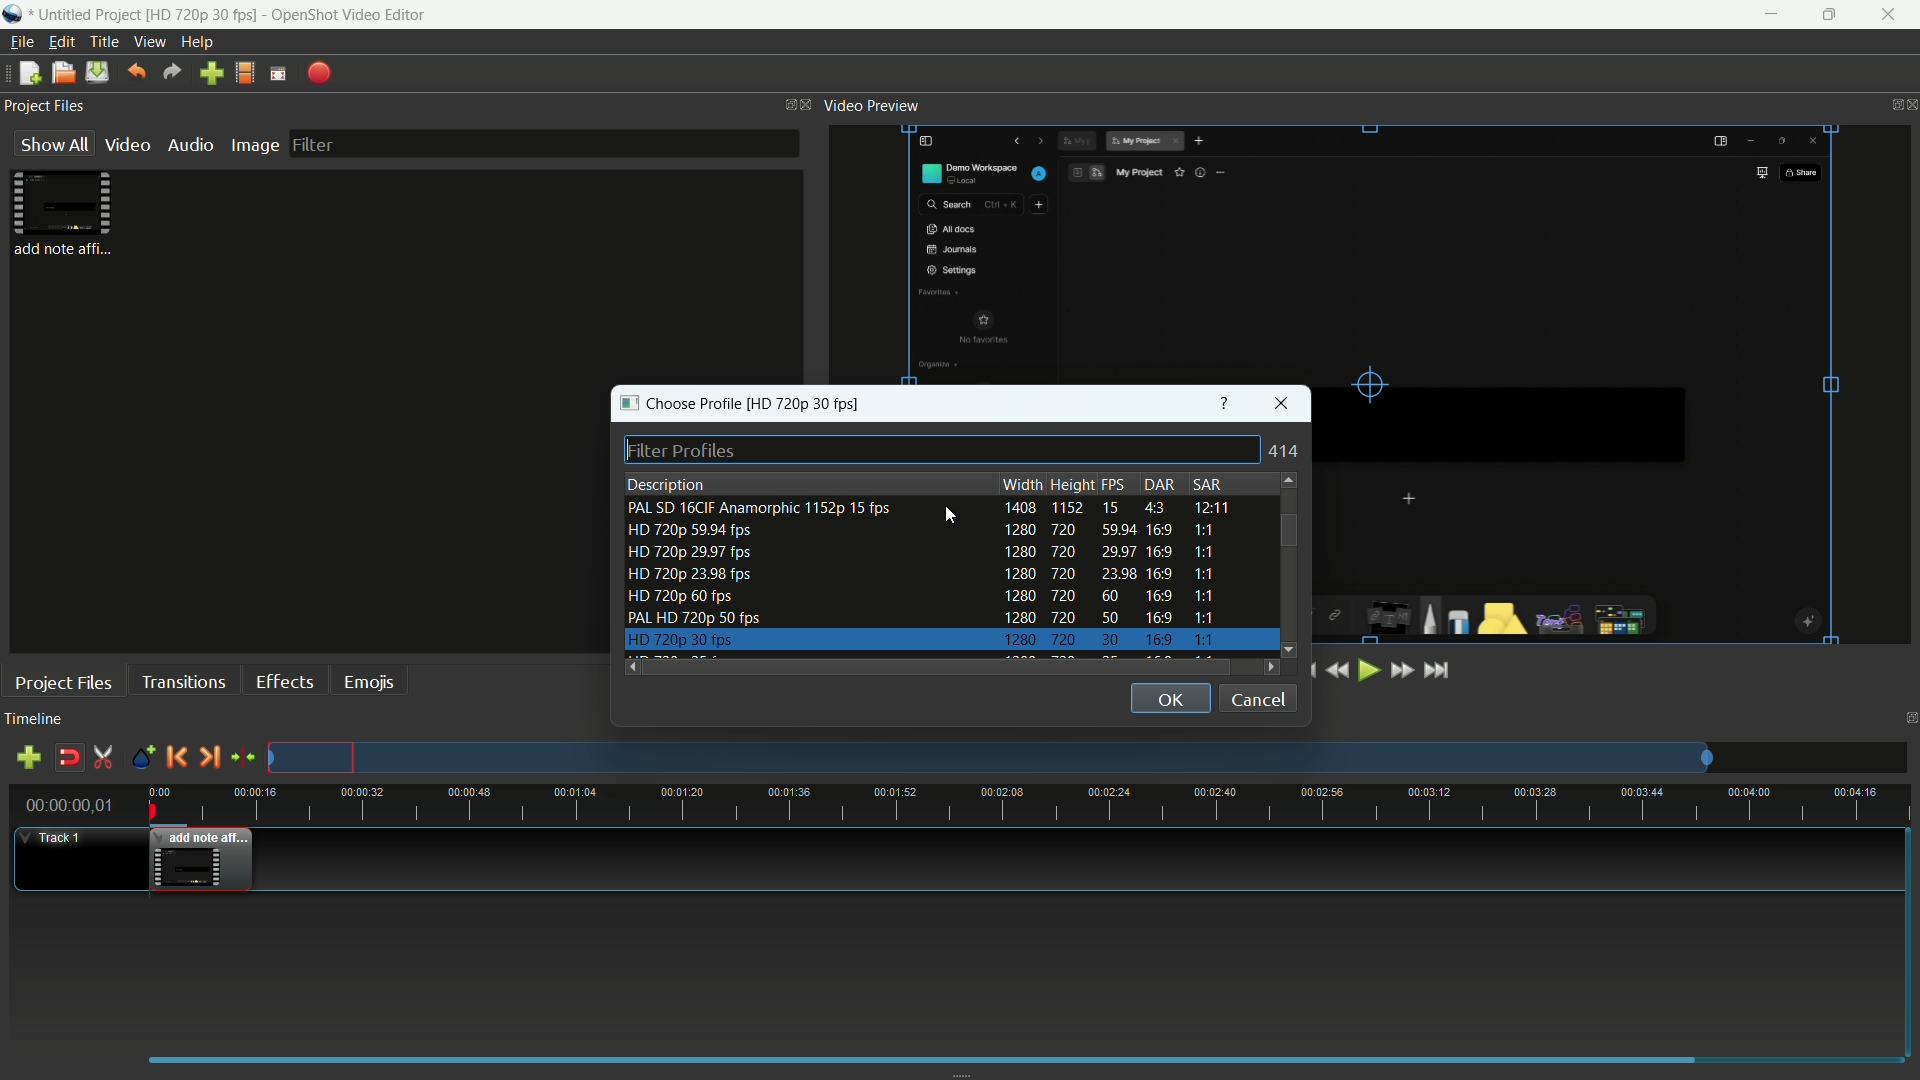  What do you see at coordinates (1087, 757) in the screenshot?
I see `track preview` at bounding box center [1087, 757].